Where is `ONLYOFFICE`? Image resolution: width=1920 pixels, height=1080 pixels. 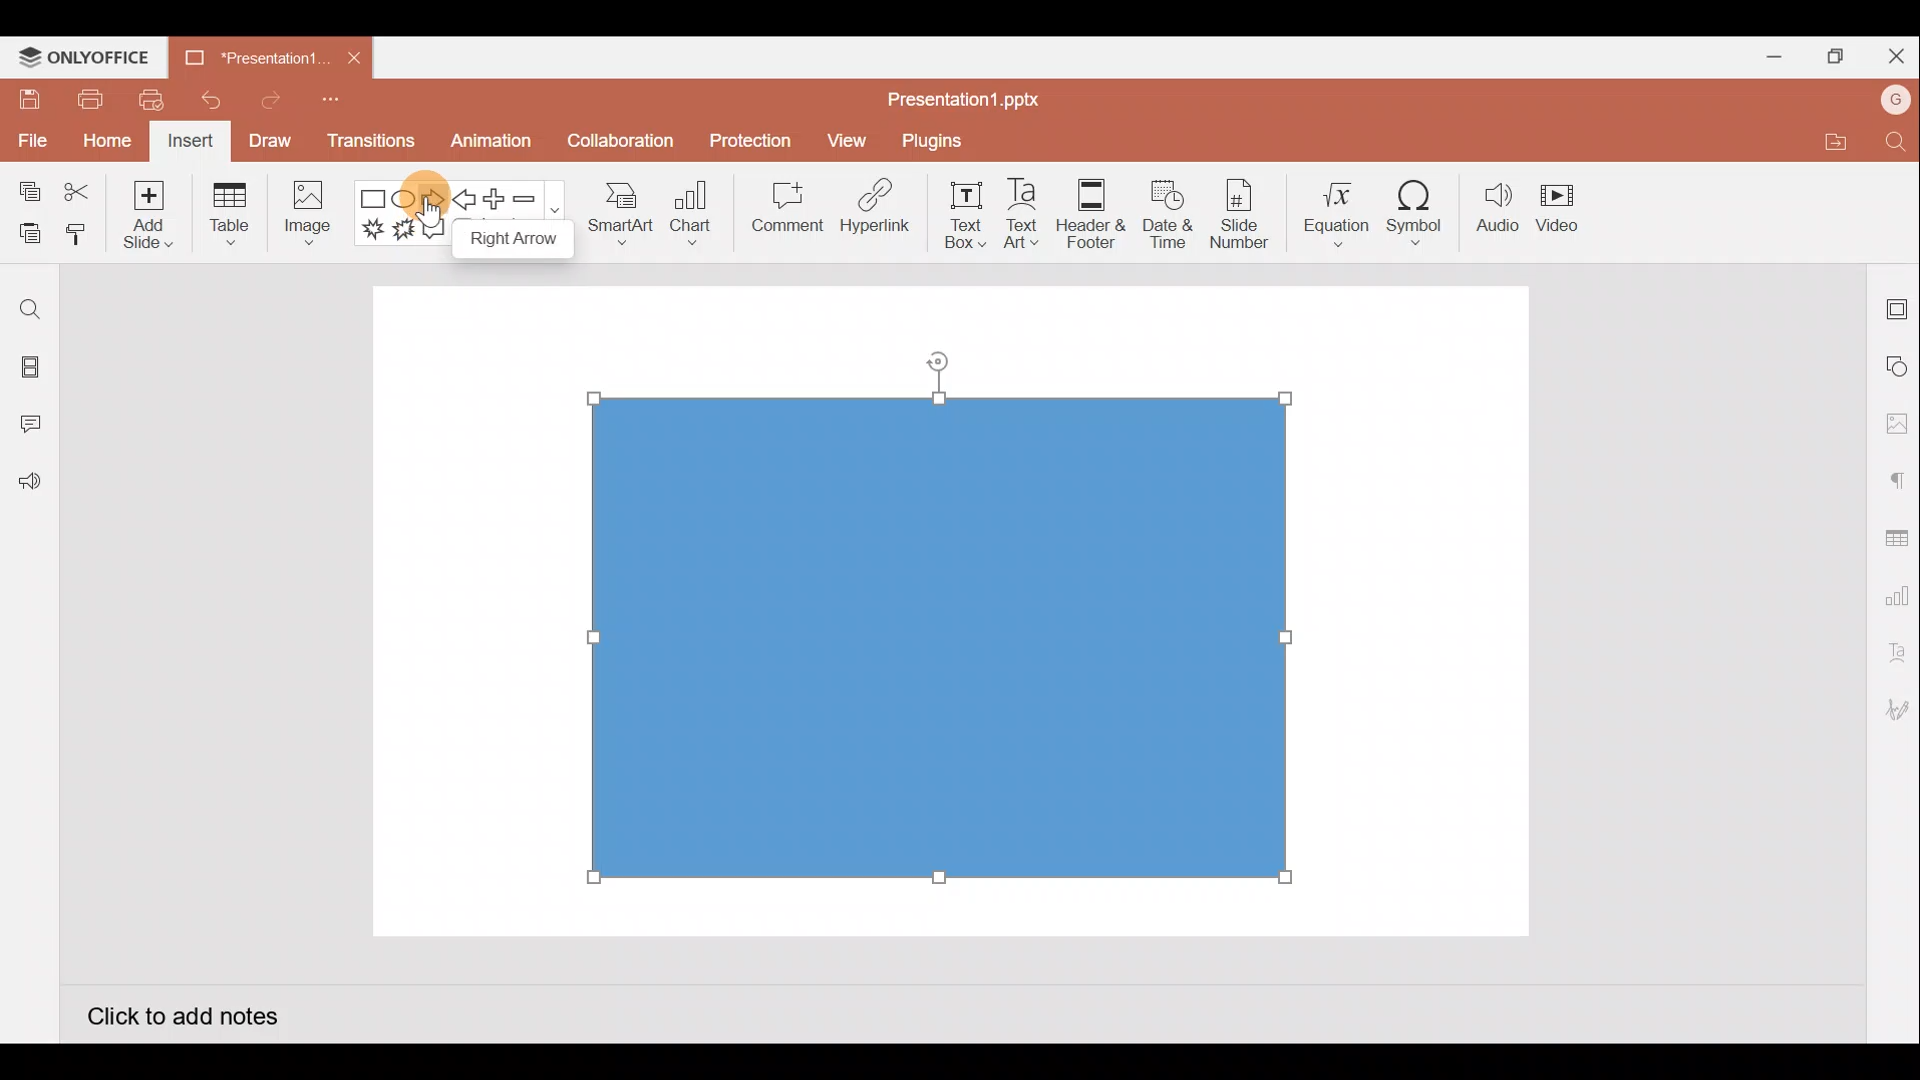
ONLYOFFICE is located at coordinates (85, 57).